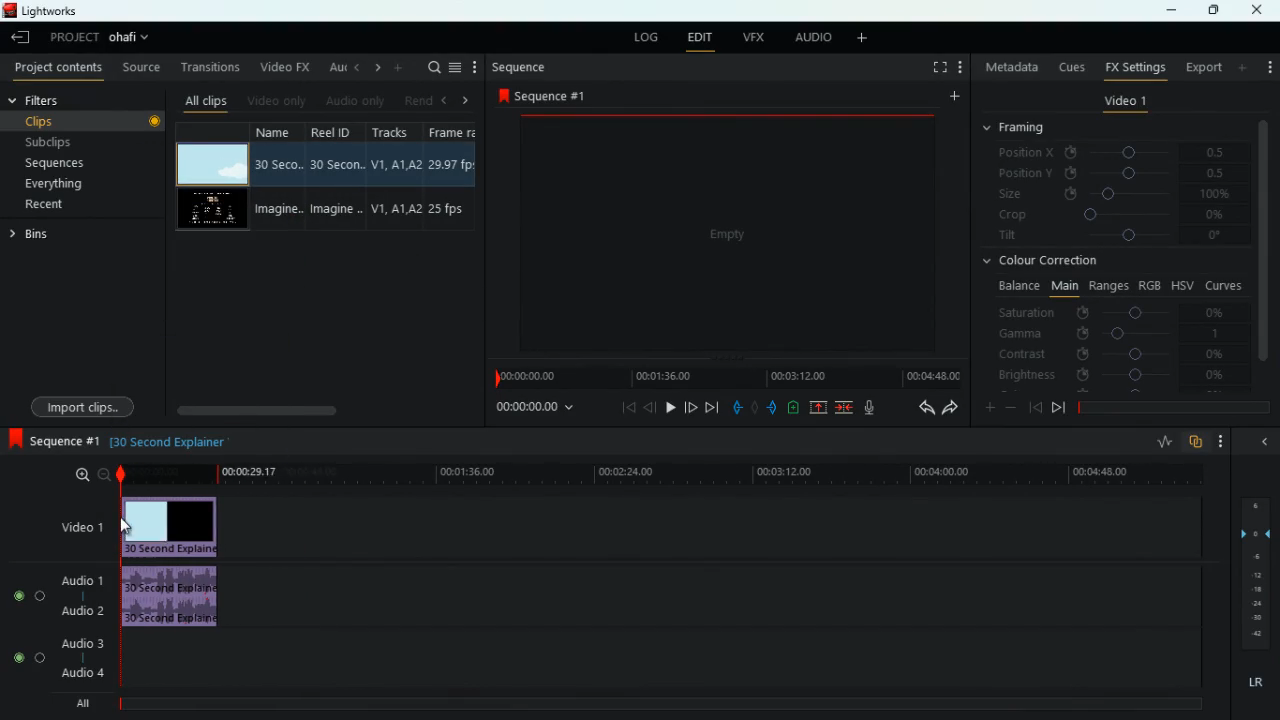 This screenshot has width=1280, height=720. I want to click on , so click(1256, 619).